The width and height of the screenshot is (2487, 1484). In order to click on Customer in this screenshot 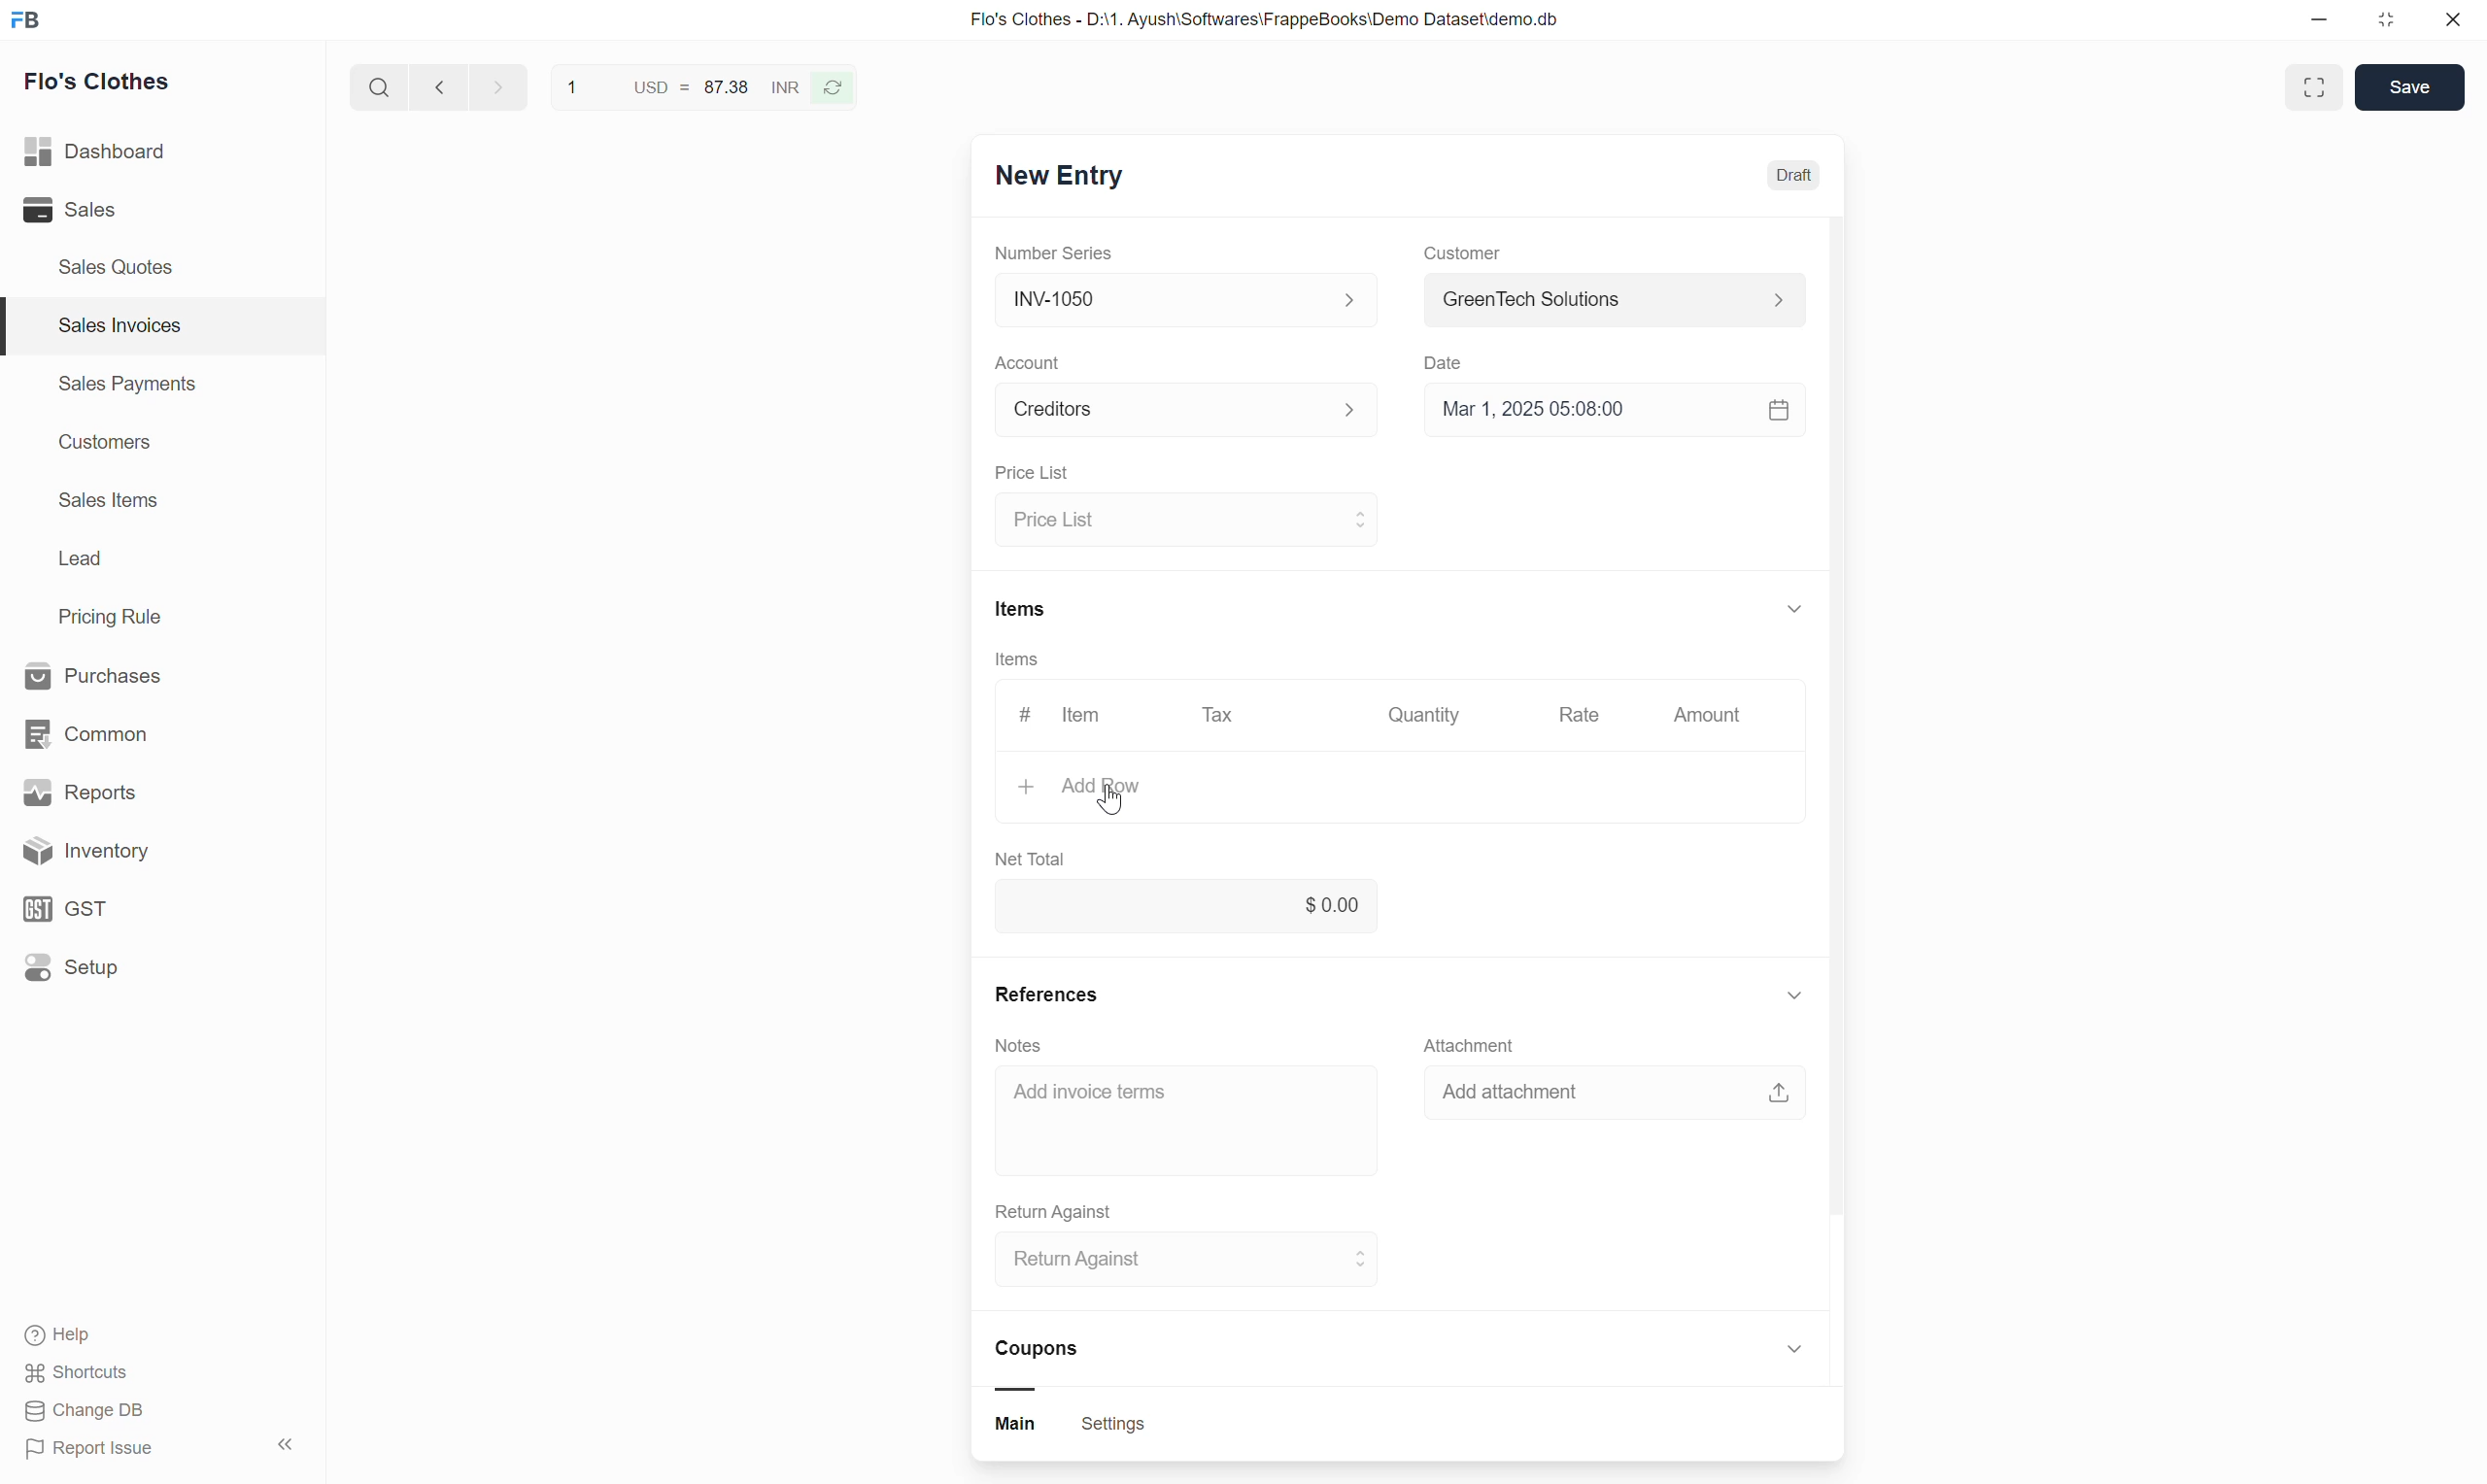, I will do `click(1460, 254)`.